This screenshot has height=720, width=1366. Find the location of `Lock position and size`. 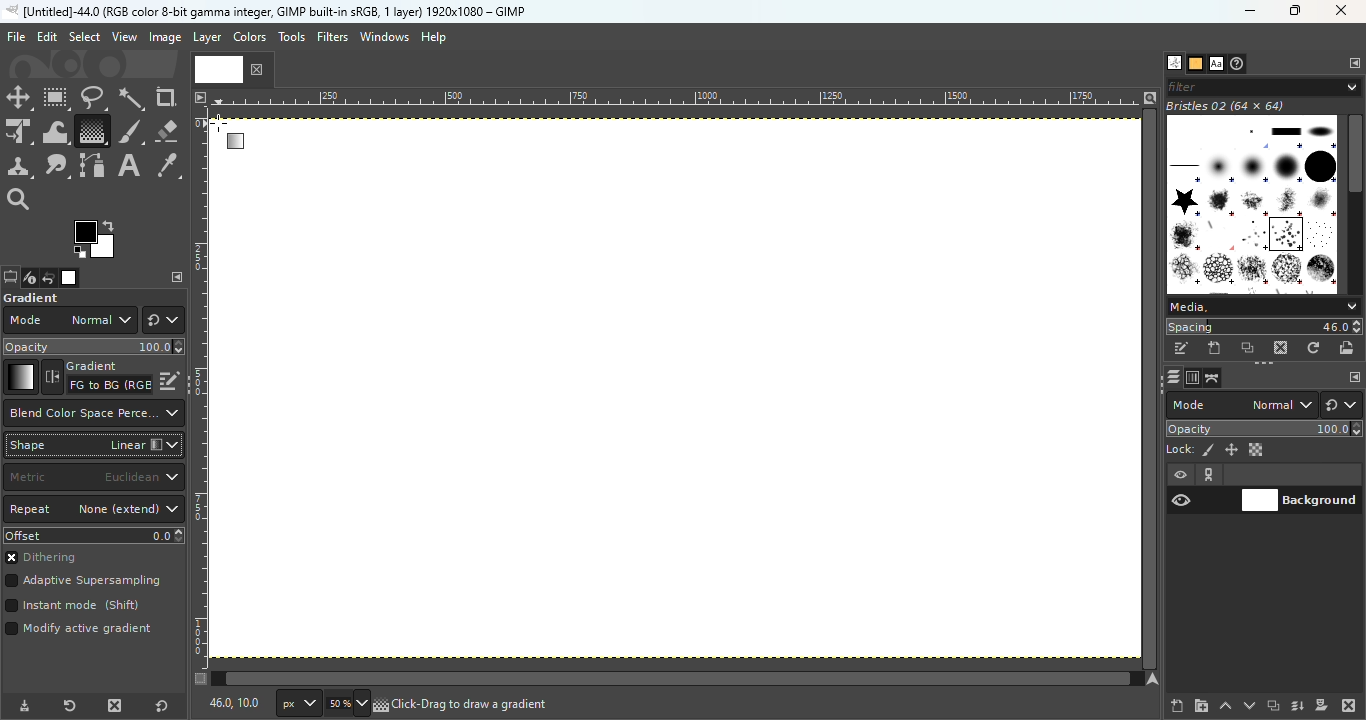

Lock position and size is located at coordinates (1230, 449).